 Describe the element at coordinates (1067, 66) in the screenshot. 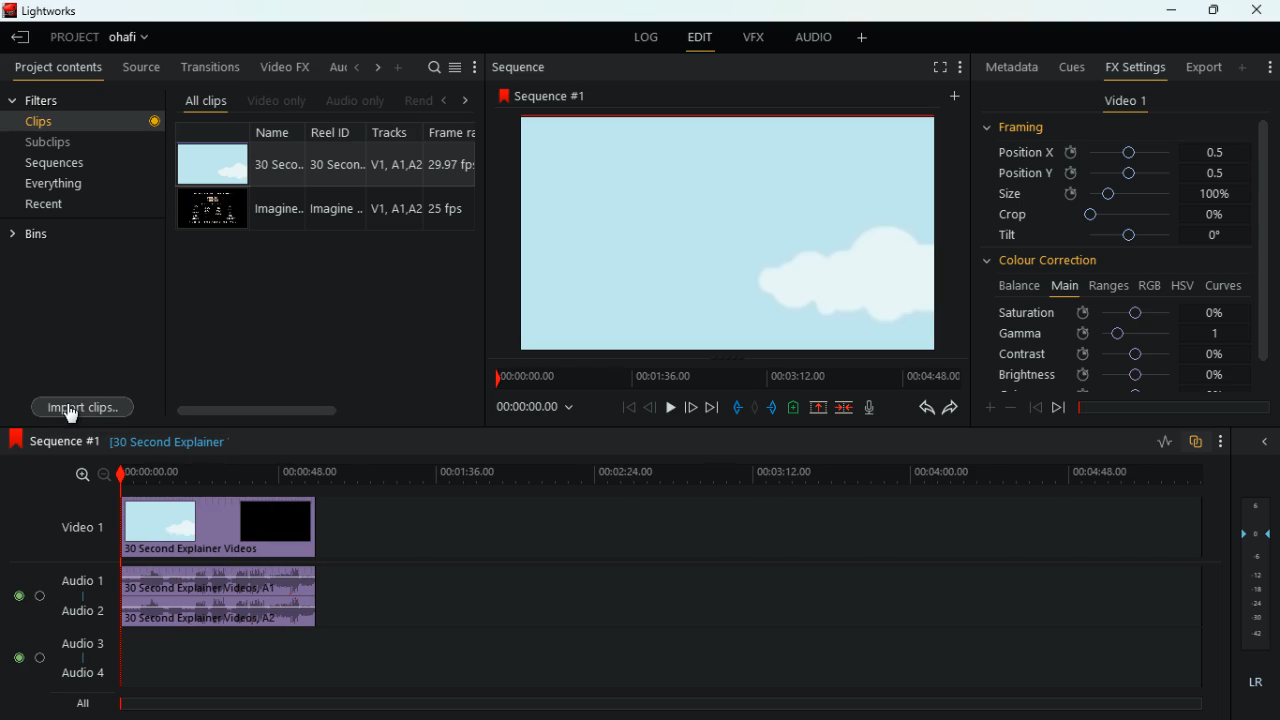

I see `cues` at that location.